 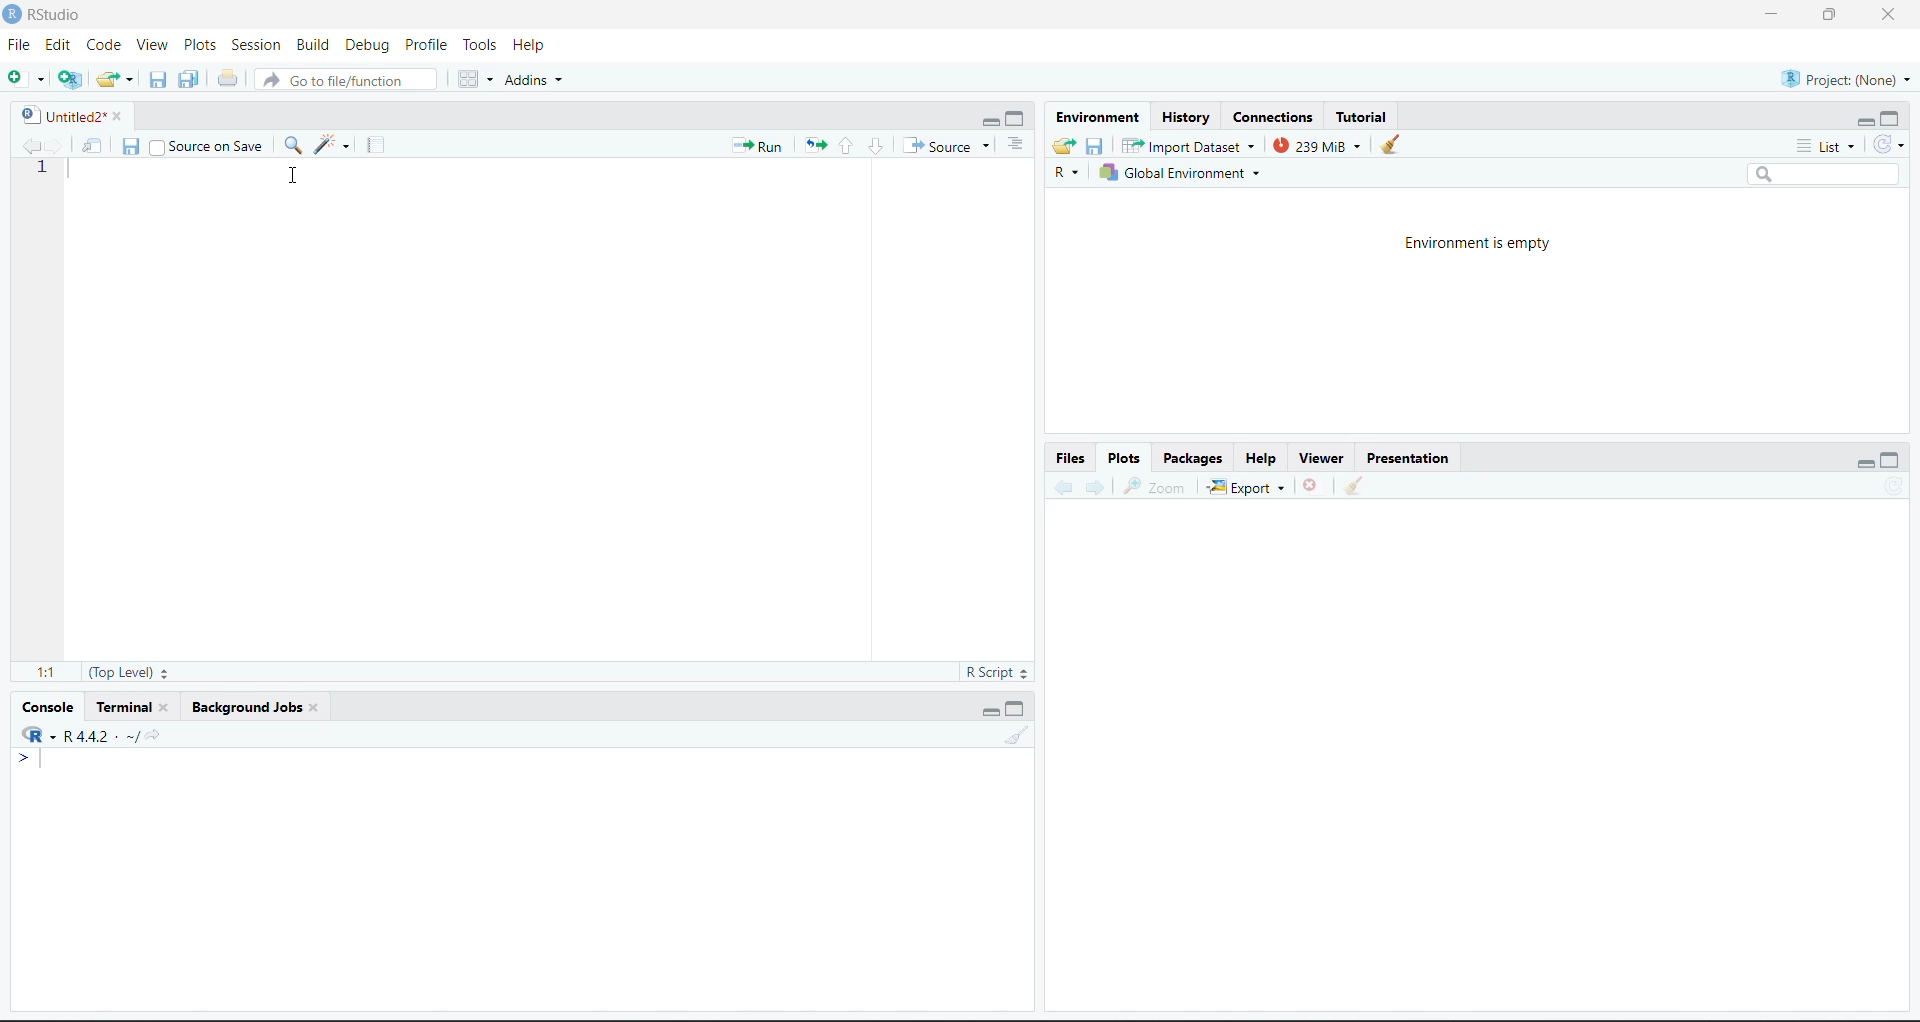 I want to click on (Top Level), so click(x=131, y=672).